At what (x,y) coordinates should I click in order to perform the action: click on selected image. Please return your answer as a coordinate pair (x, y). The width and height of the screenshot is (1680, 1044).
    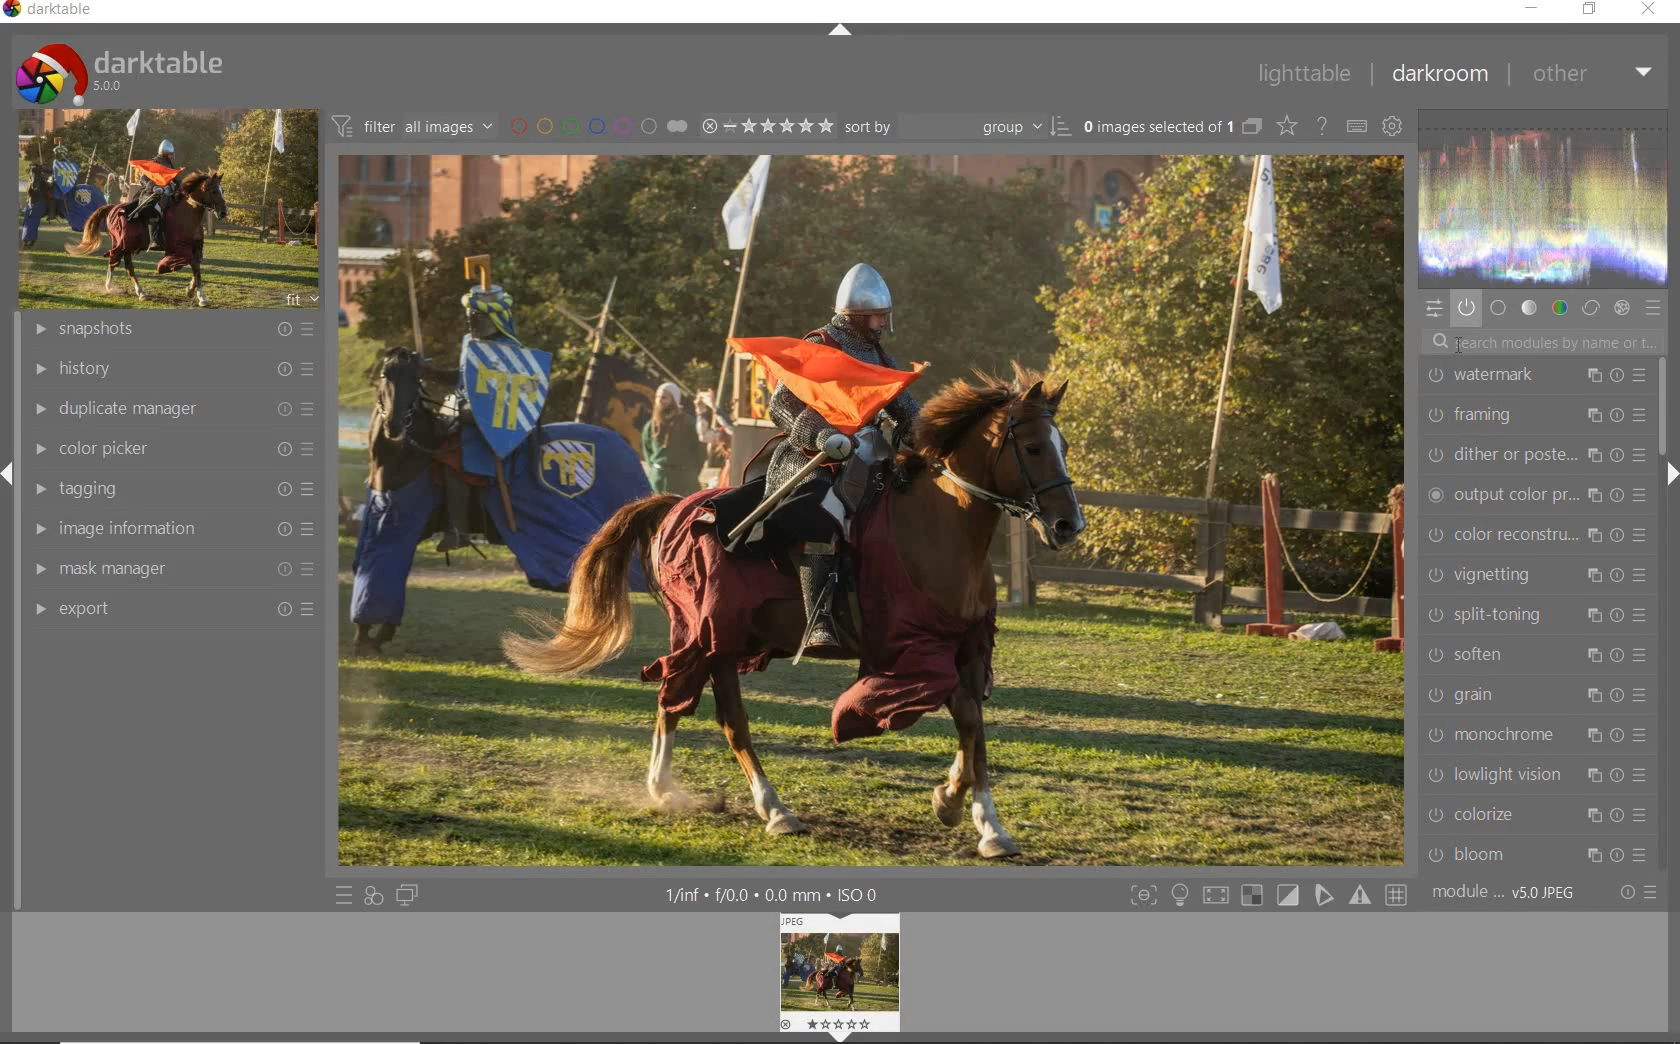
    Looking at the image, I should click on (870, 509).